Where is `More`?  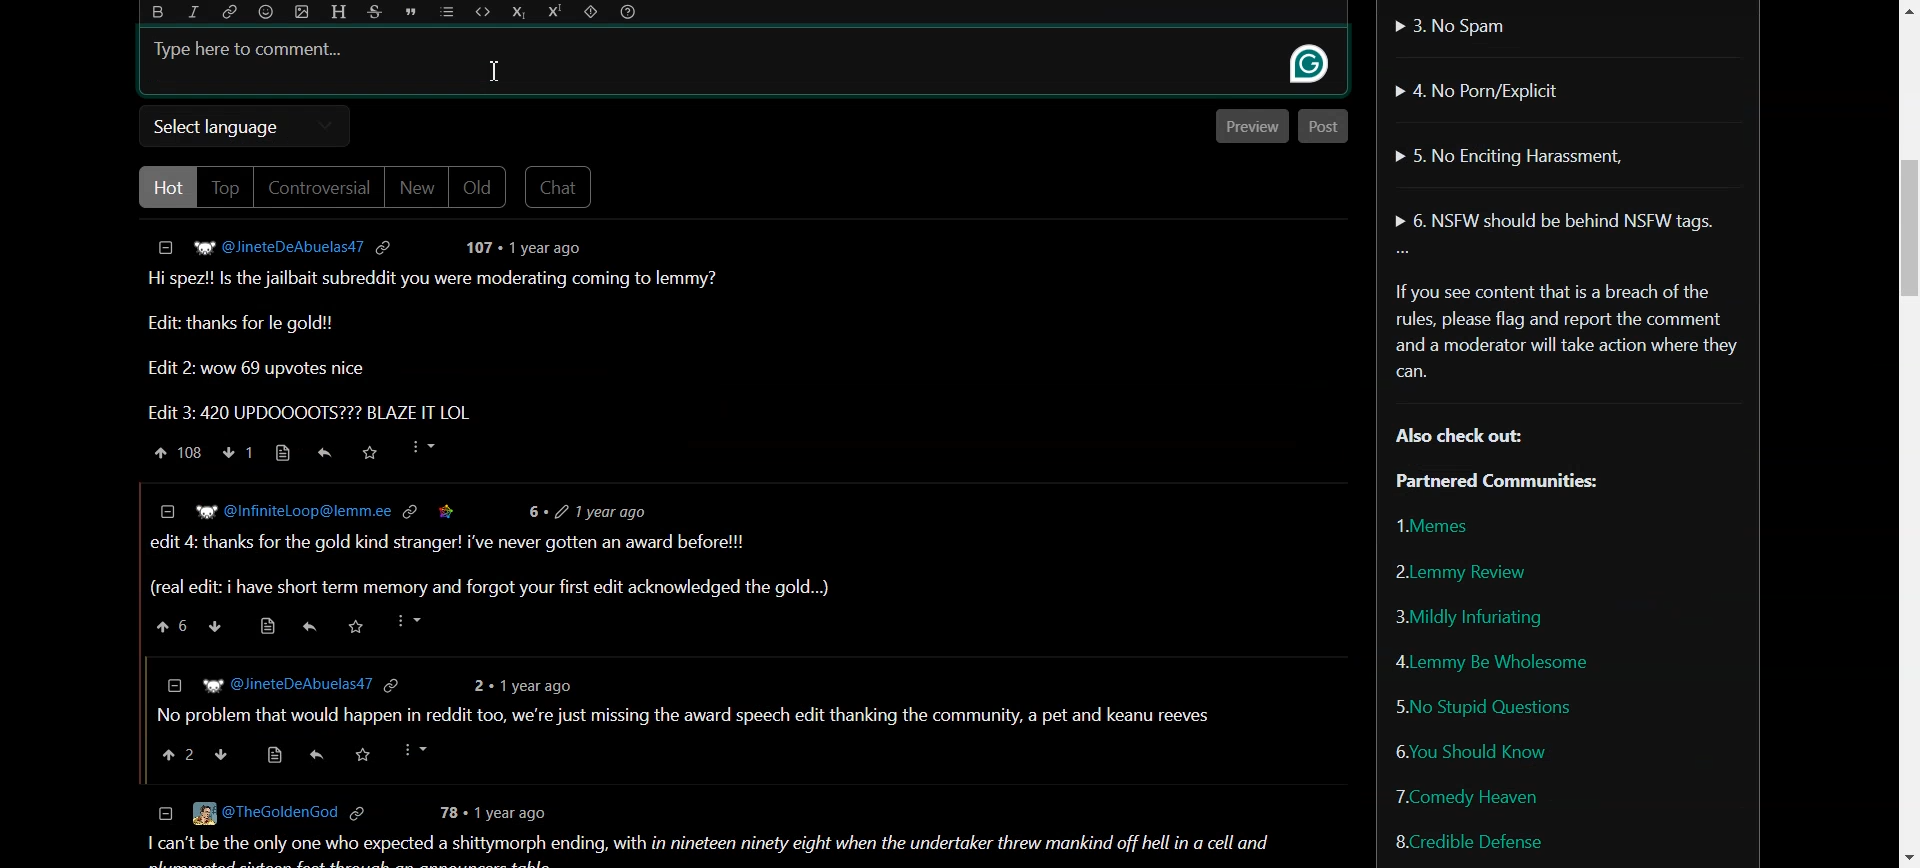 More is located at coordinates (420, 449).